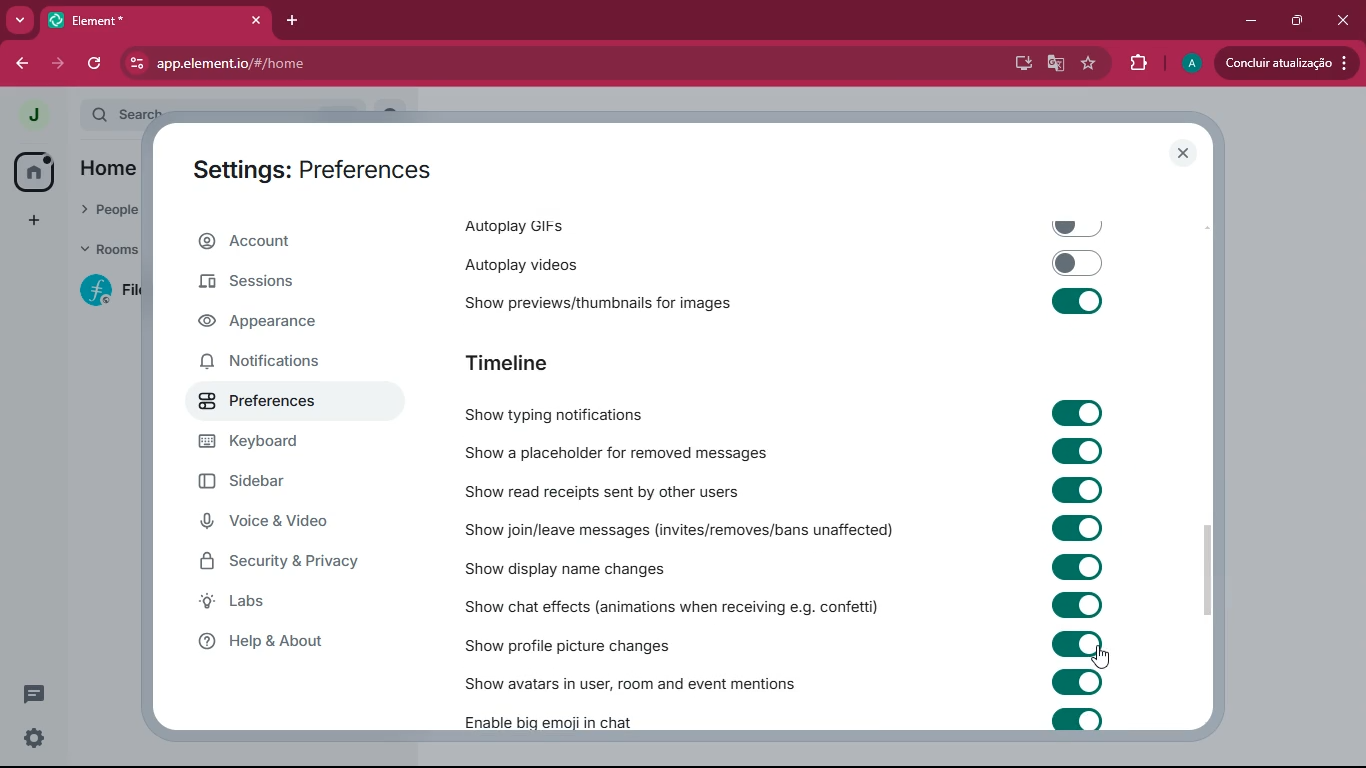  Describe the element at coordinates (1208, 570) in the screenshot. I see `scrollbar` at that location.